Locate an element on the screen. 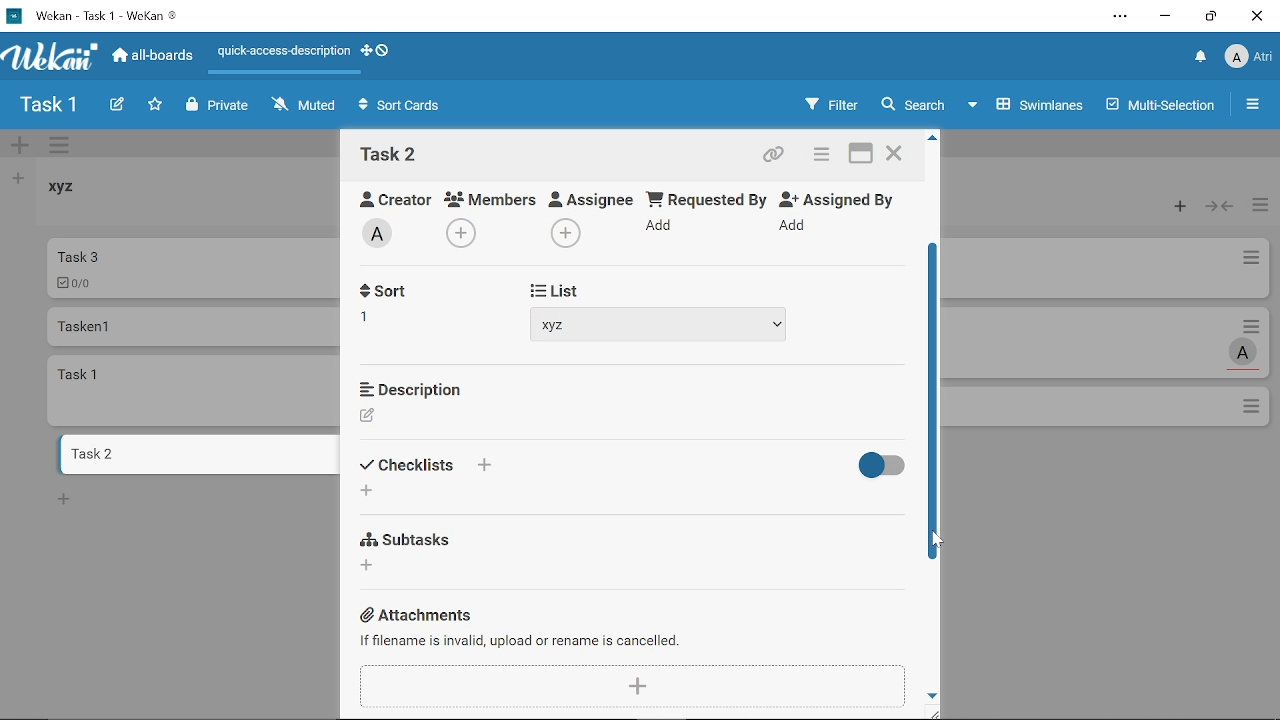 The width and height of the screenshot is (1280, 720). If filename is invalid, upload or rename is cancelled. is located at coordinates (524, 641).